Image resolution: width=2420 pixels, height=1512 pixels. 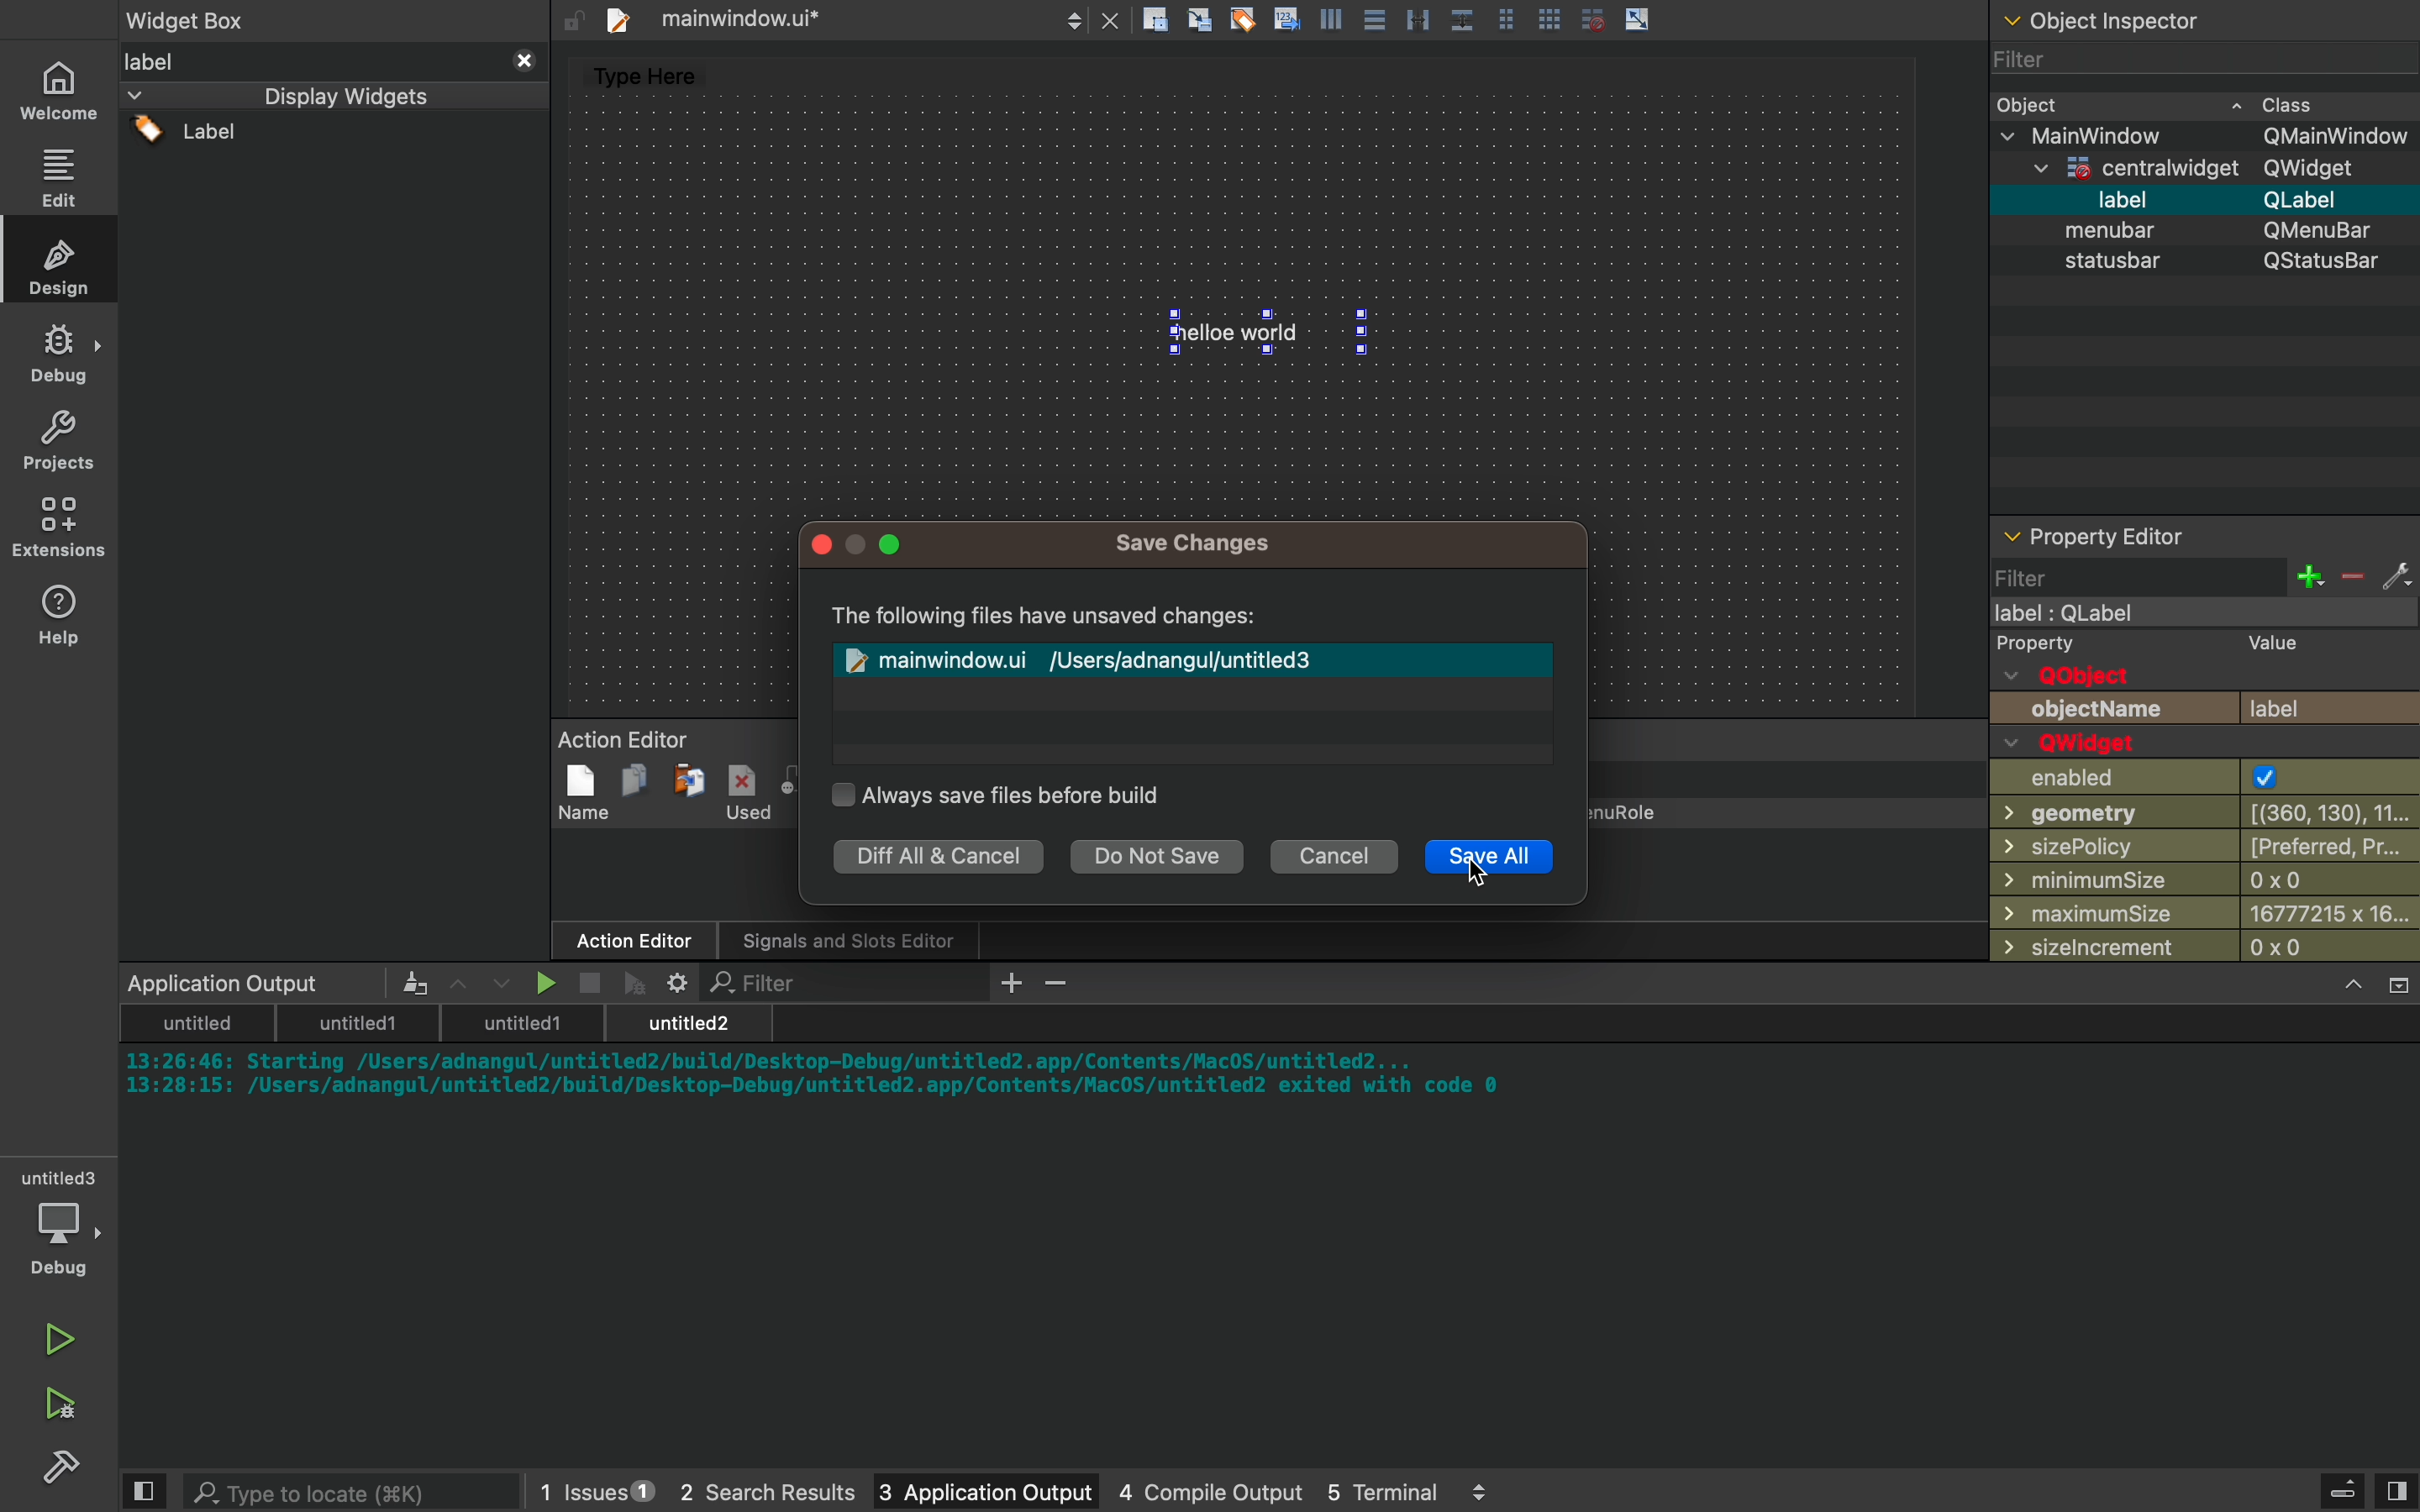 I want to click on save, so click(x=1485, y=858).